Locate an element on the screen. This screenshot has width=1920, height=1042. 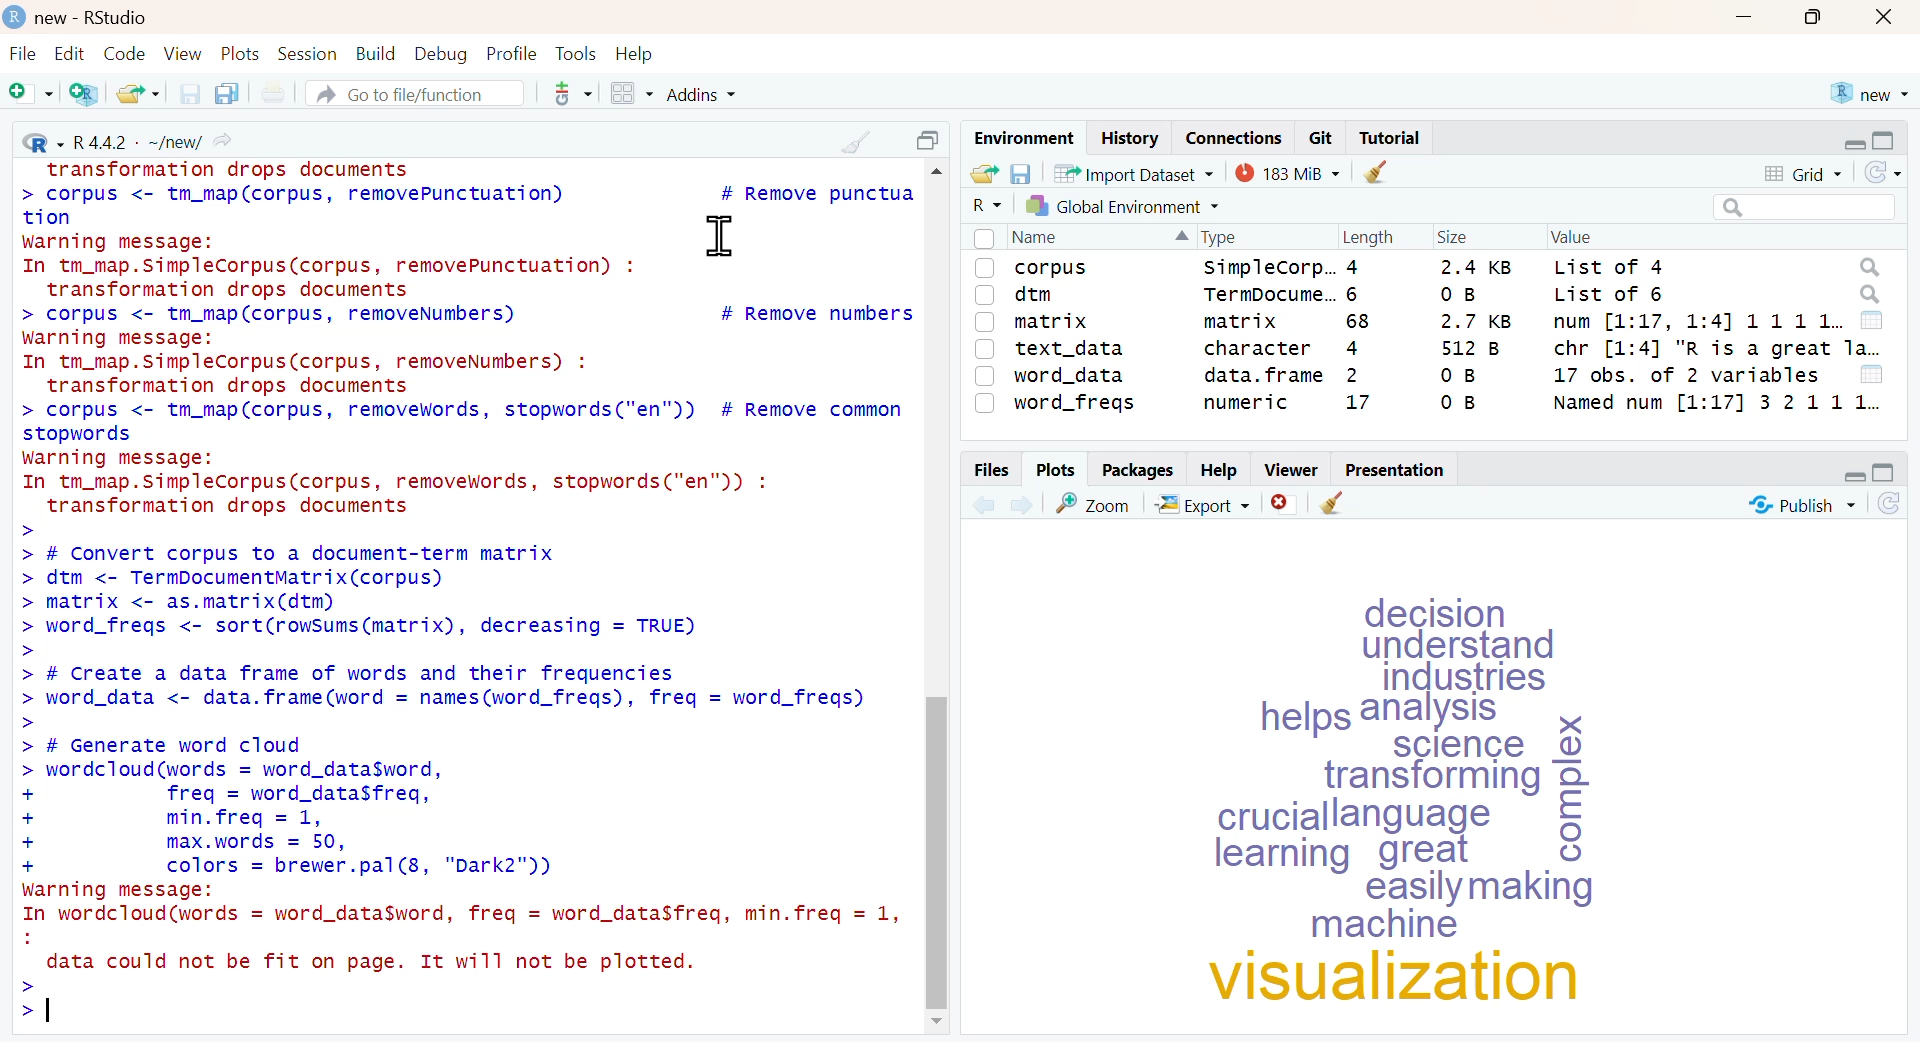
Environment is located at coordinates (1022, 139).